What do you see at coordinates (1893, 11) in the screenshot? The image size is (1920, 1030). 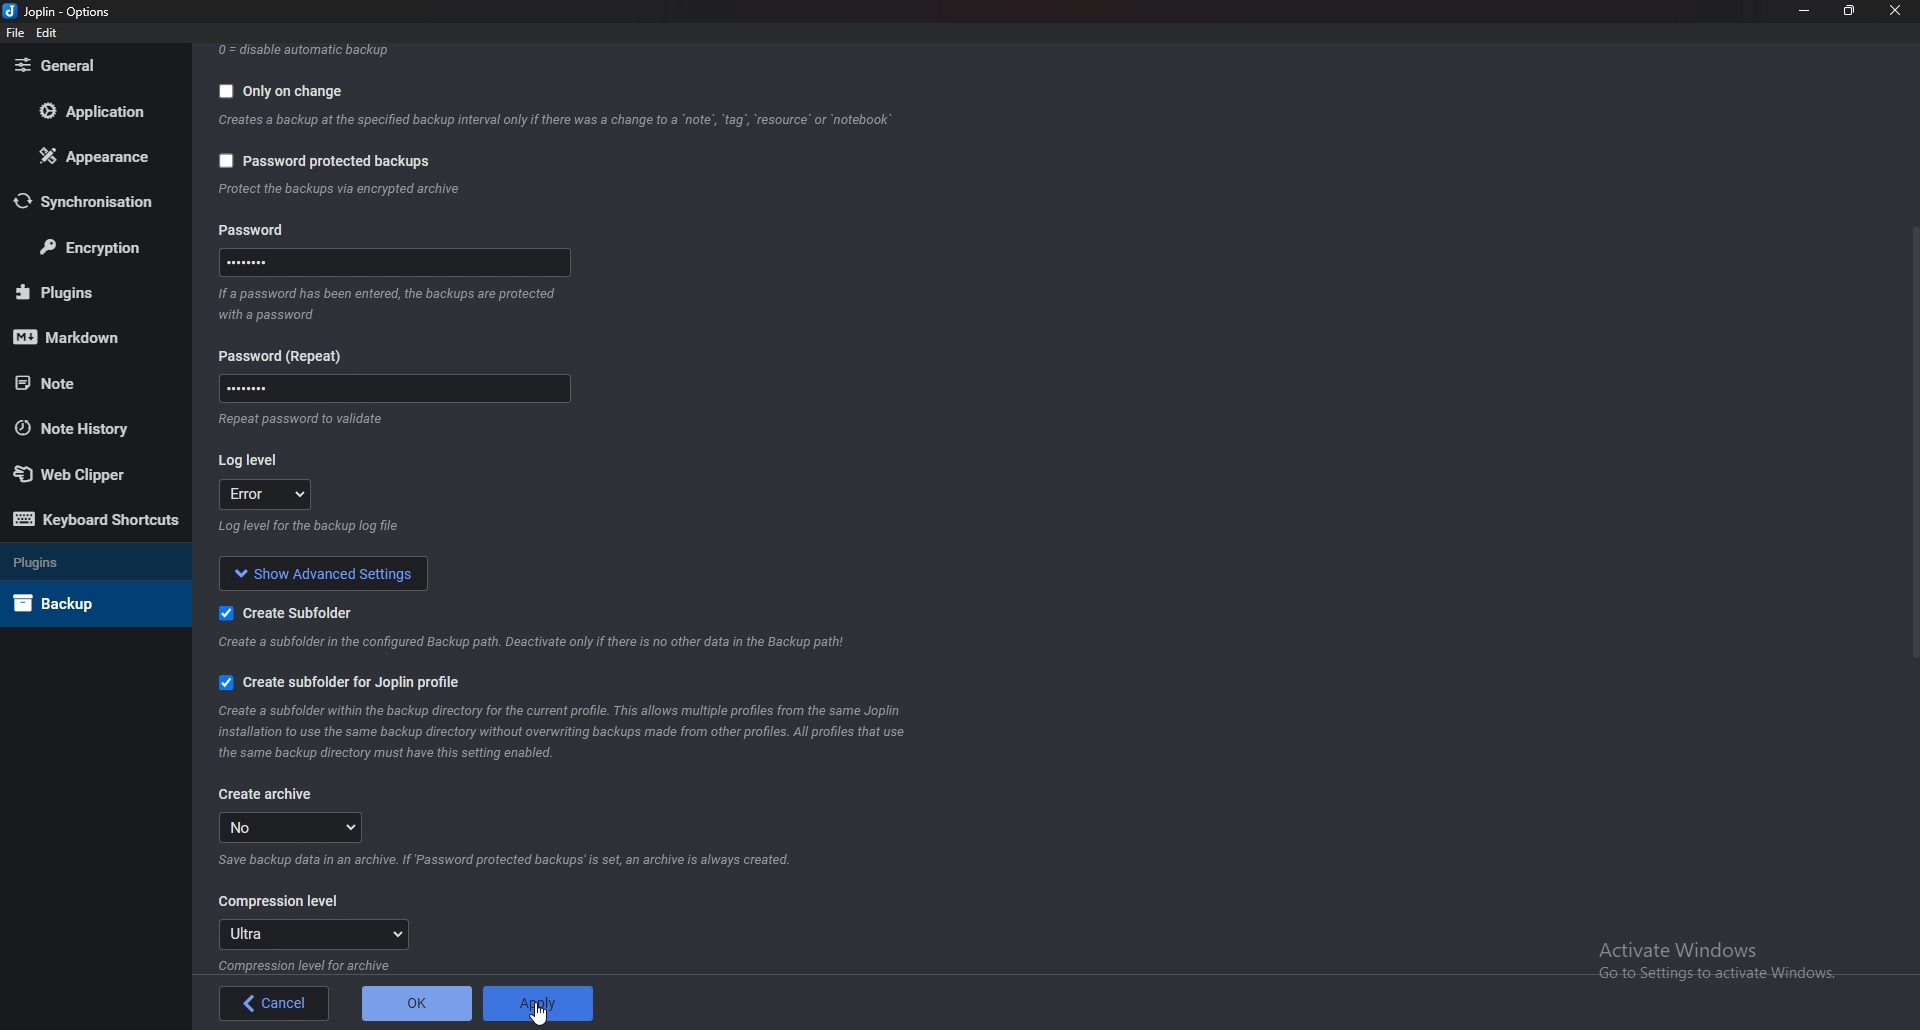 I see `close` at bounding box center [1893, 11].